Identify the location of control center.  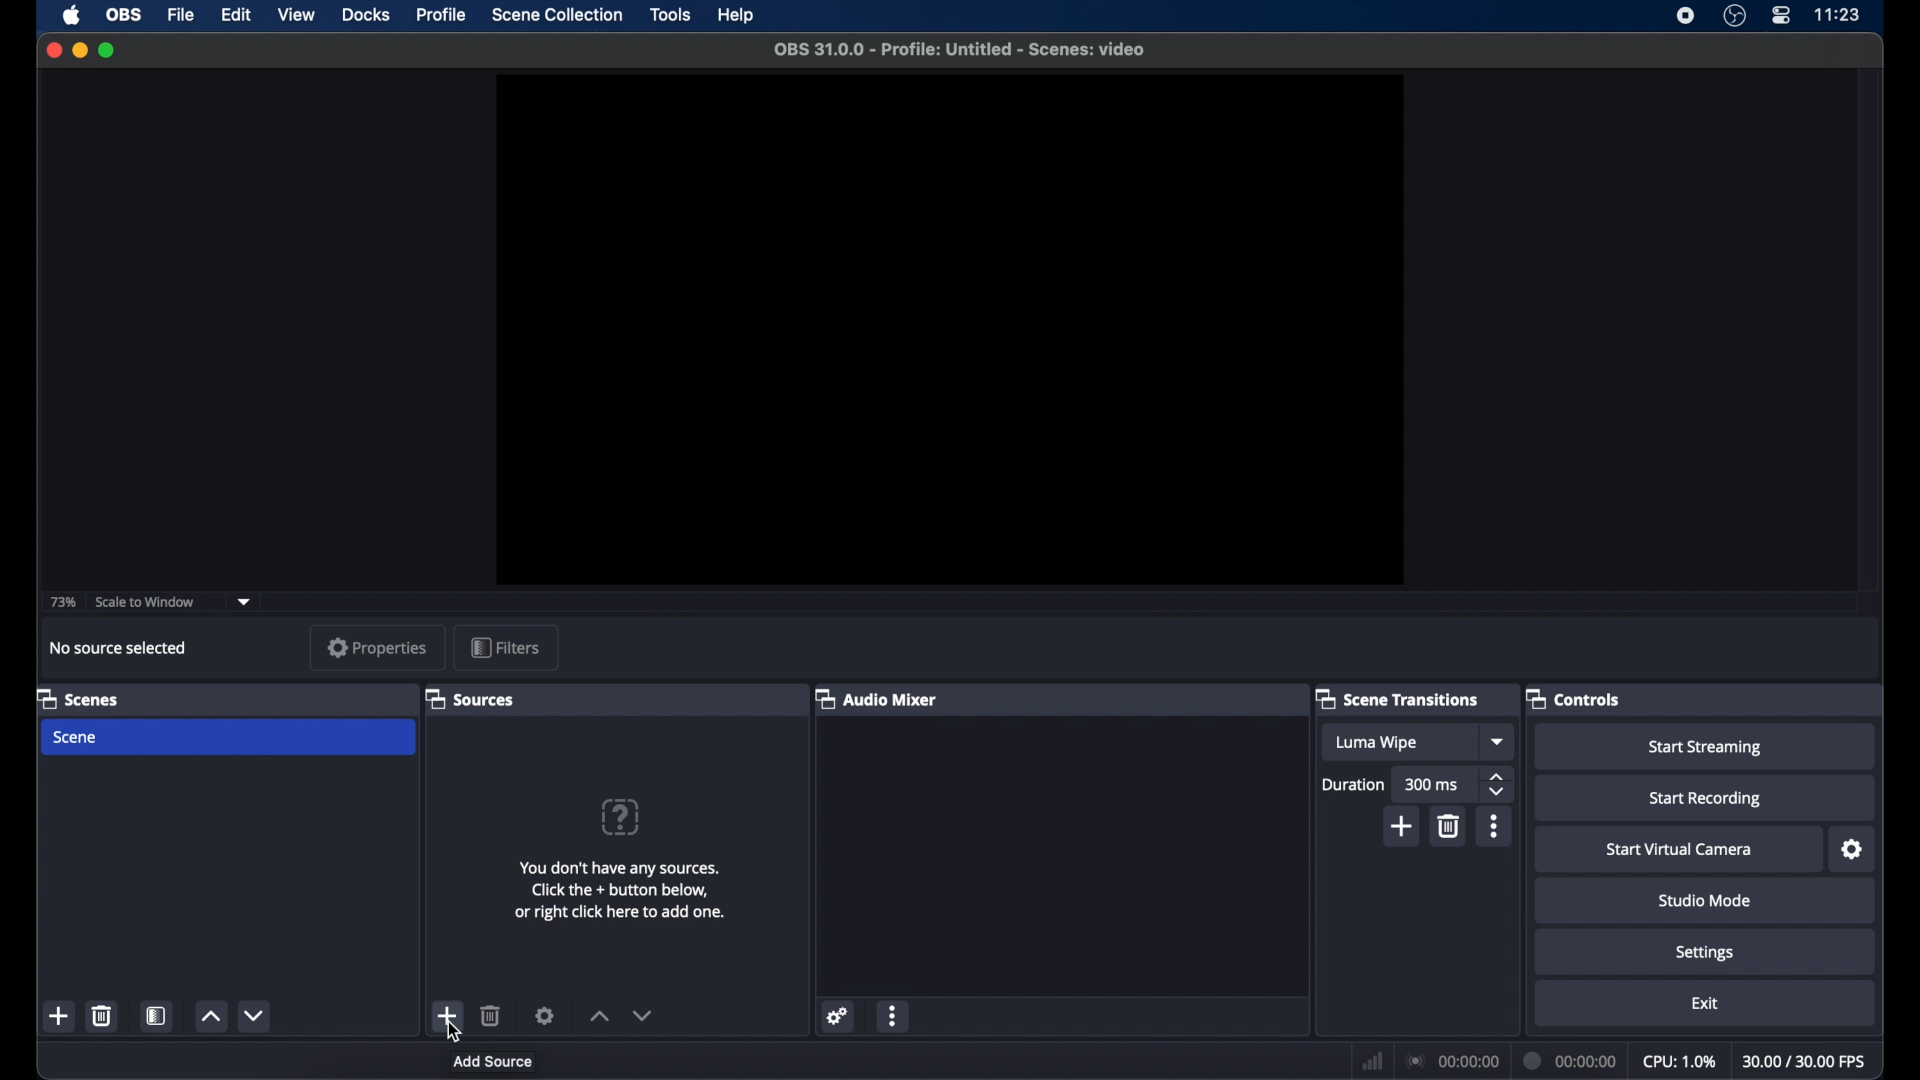
(1780, 15).